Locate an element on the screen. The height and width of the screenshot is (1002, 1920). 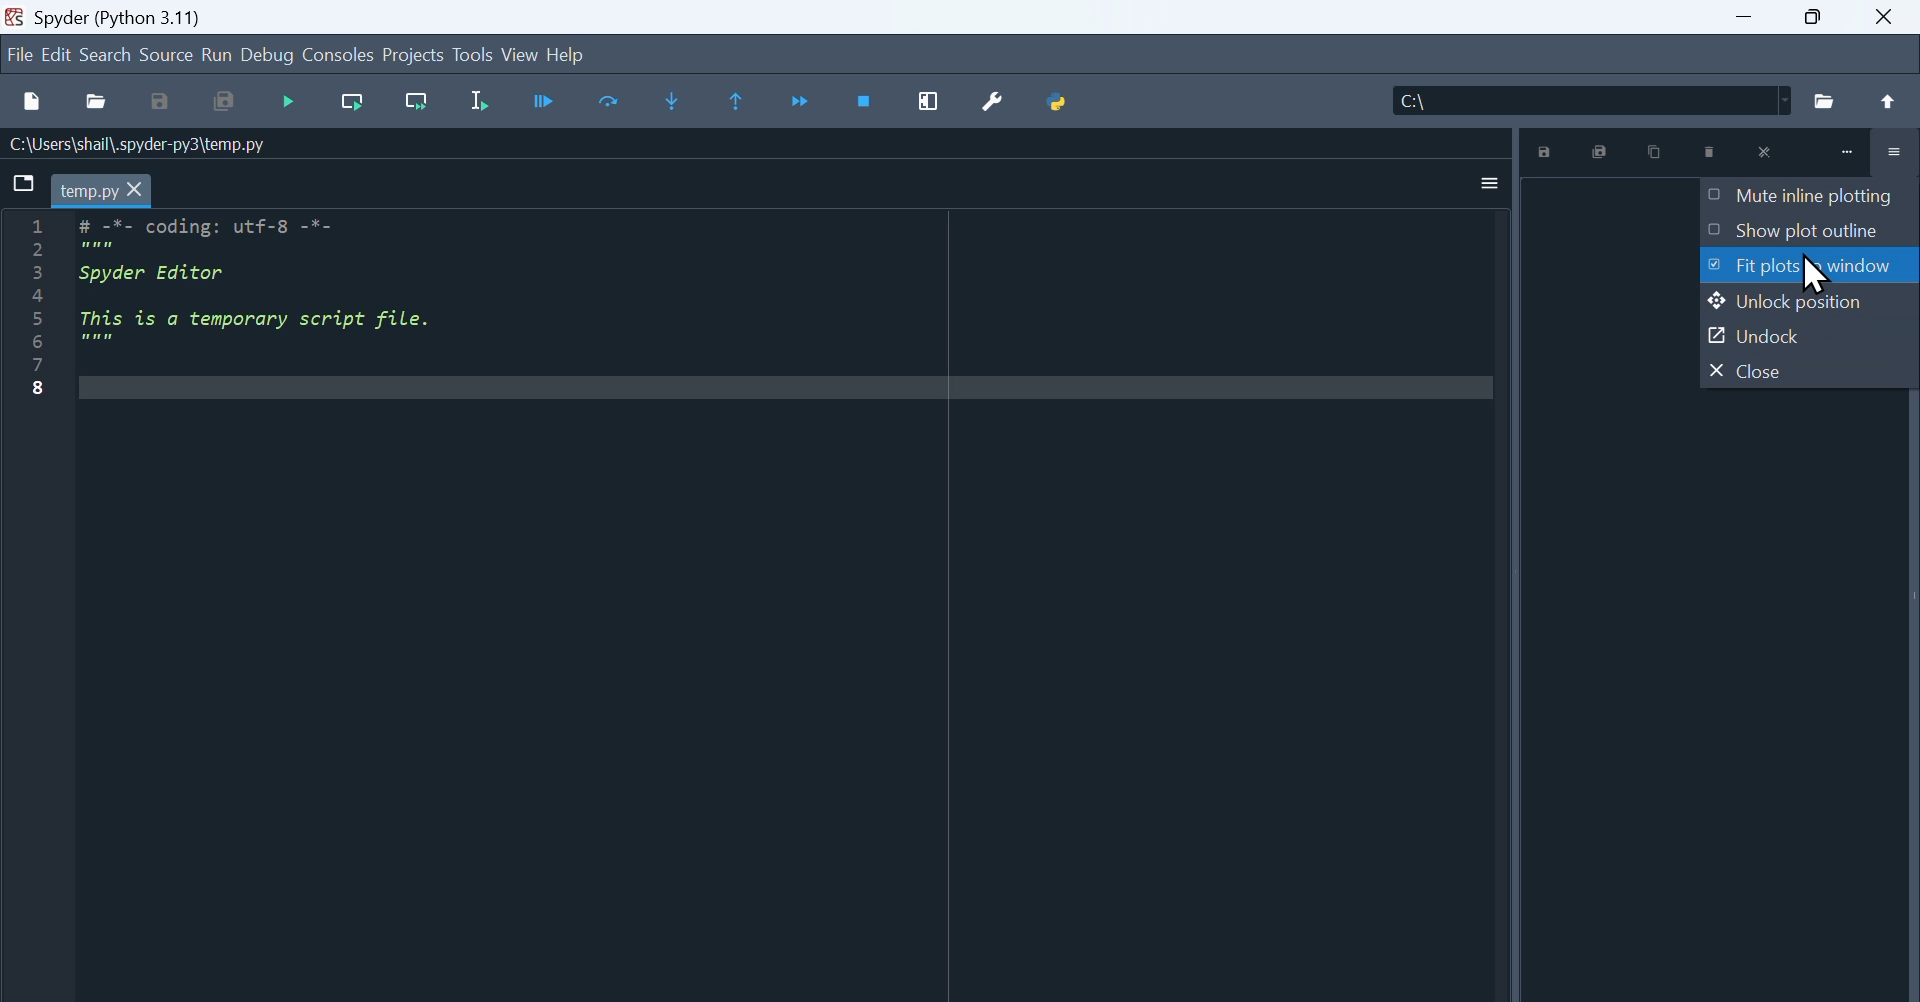
save all is located at coordinates (220, 100).